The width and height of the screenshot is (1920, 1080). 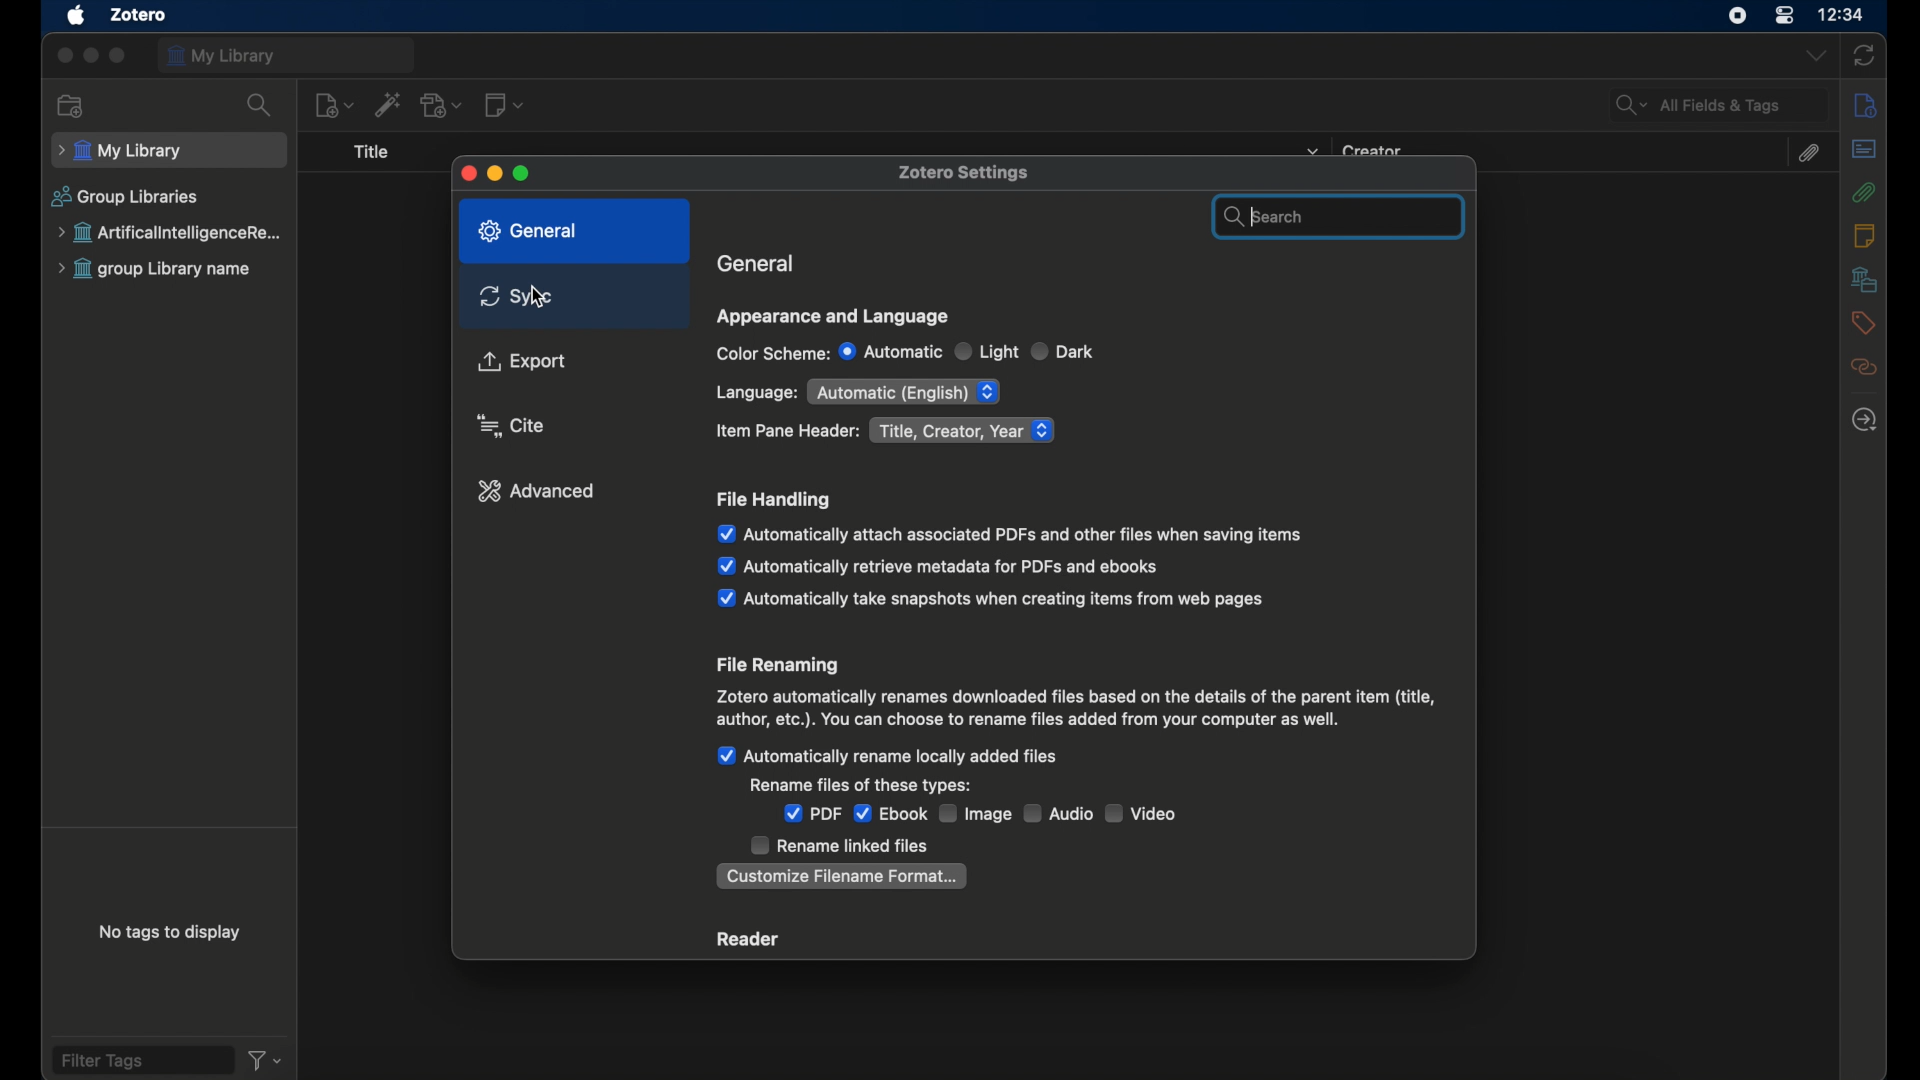 What do you see at coordinates (1071, 708) in the screenshot?
I see `file renaming info` at bounding box center [1071, 708].